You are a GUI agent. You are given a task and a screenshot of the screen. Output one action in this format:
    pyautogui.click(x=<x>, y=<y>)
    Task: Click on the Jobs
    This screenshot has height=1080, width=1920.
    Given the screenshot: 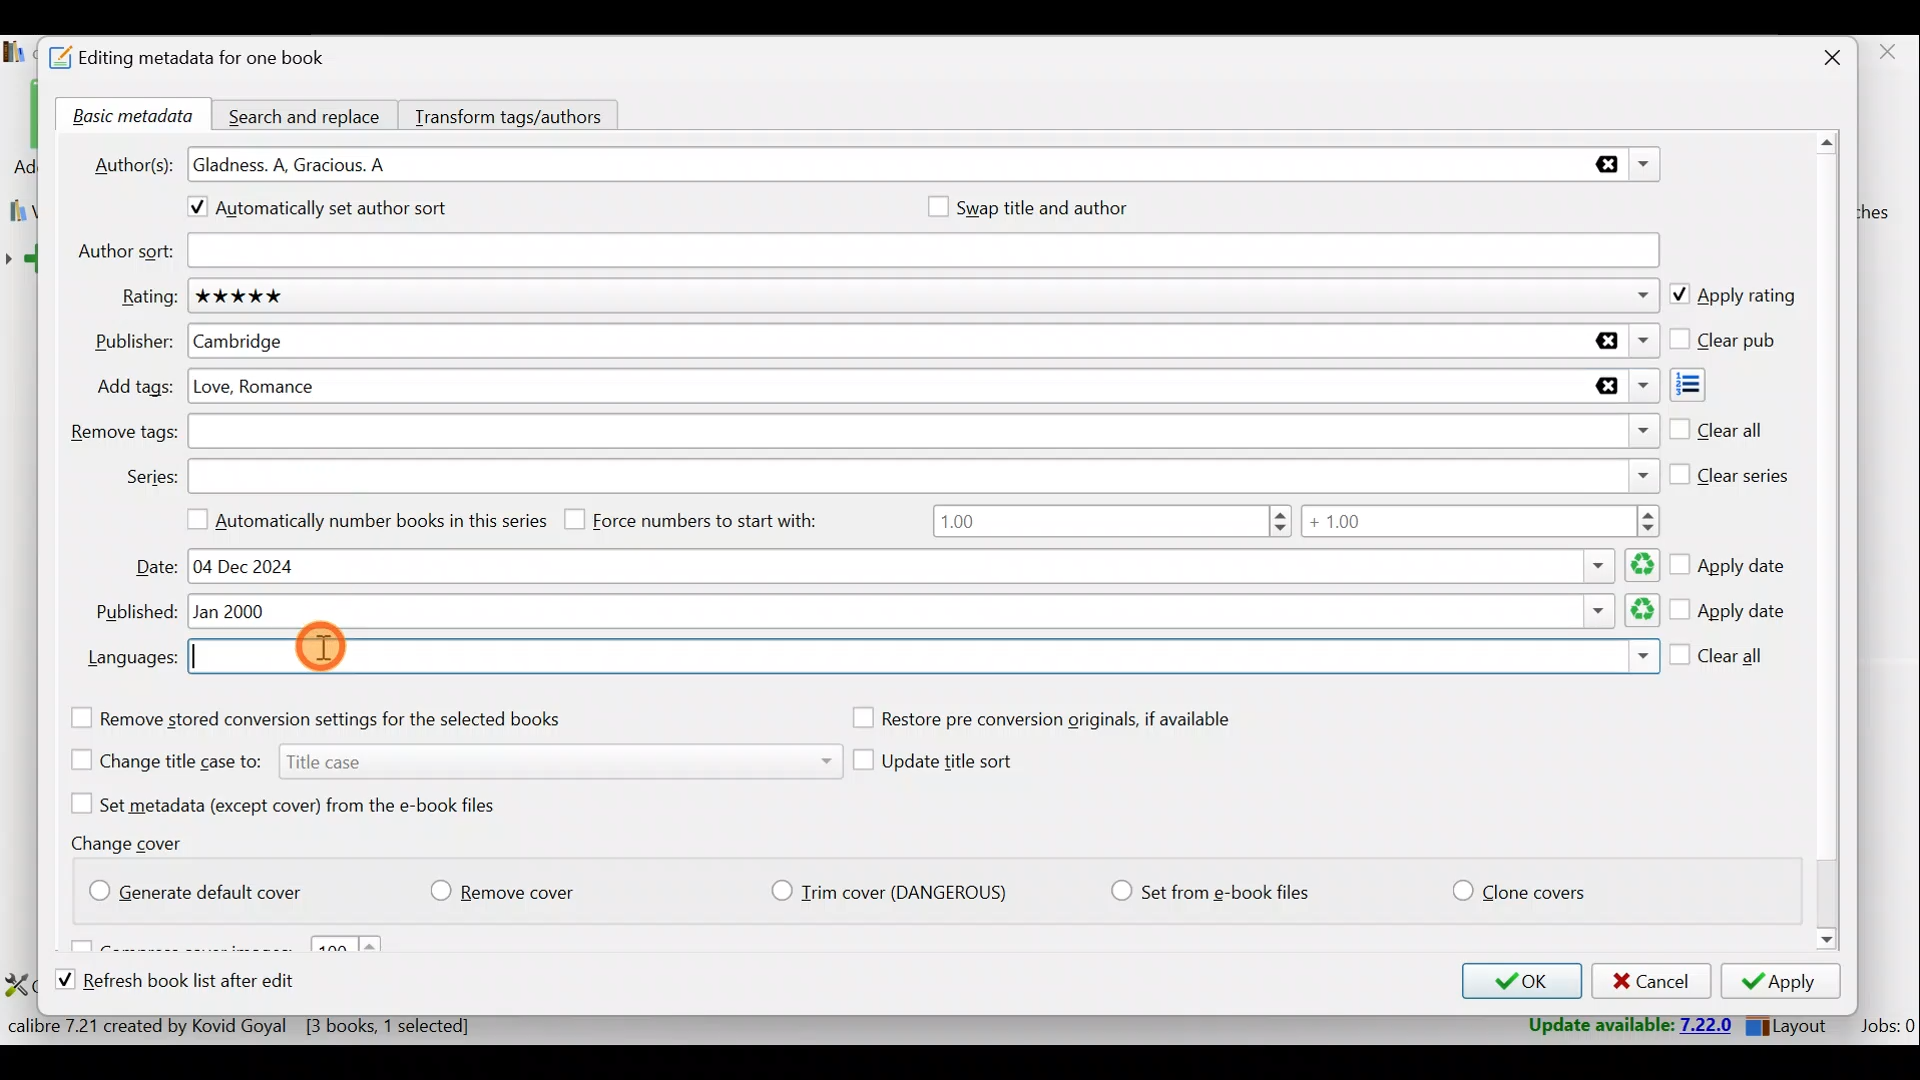 What is the action you would take?
    pyautogui.click(x=1886, y=1025)
    